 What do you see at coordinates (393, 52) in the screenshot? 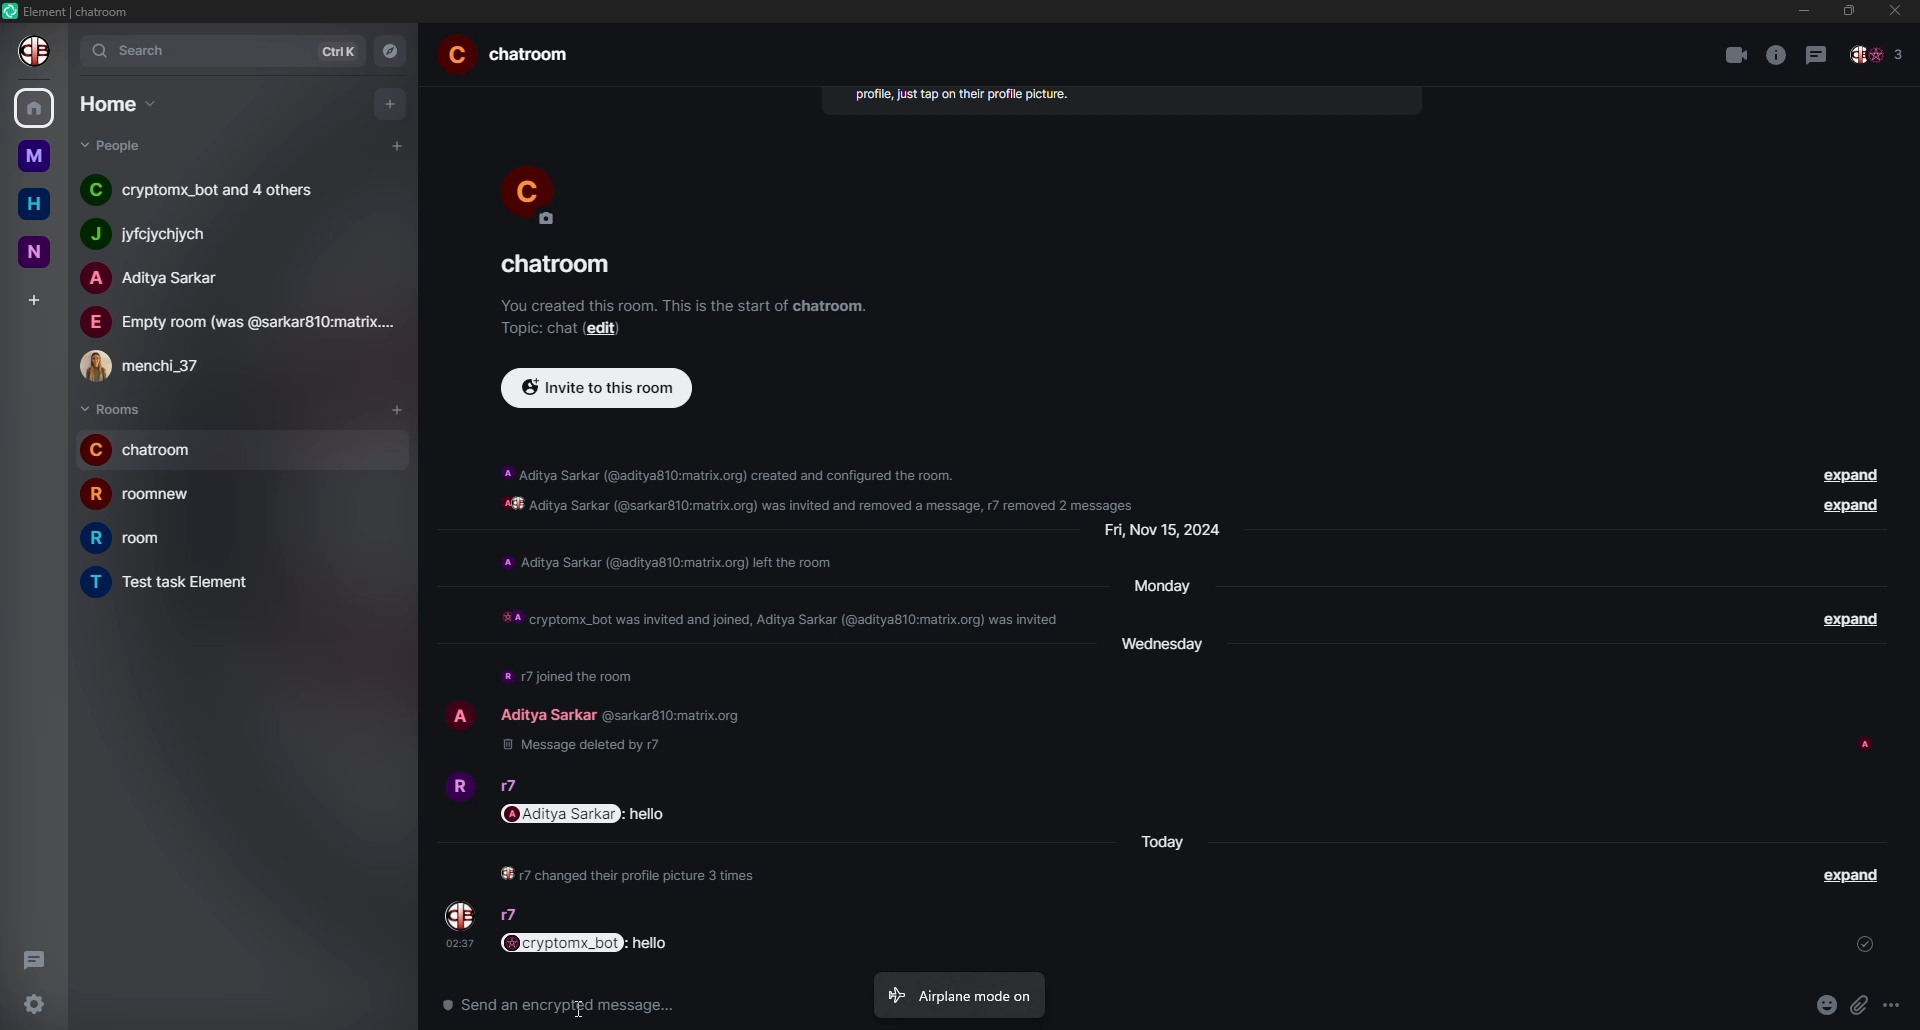
I see `navigator` at bounding box center [393, 52].